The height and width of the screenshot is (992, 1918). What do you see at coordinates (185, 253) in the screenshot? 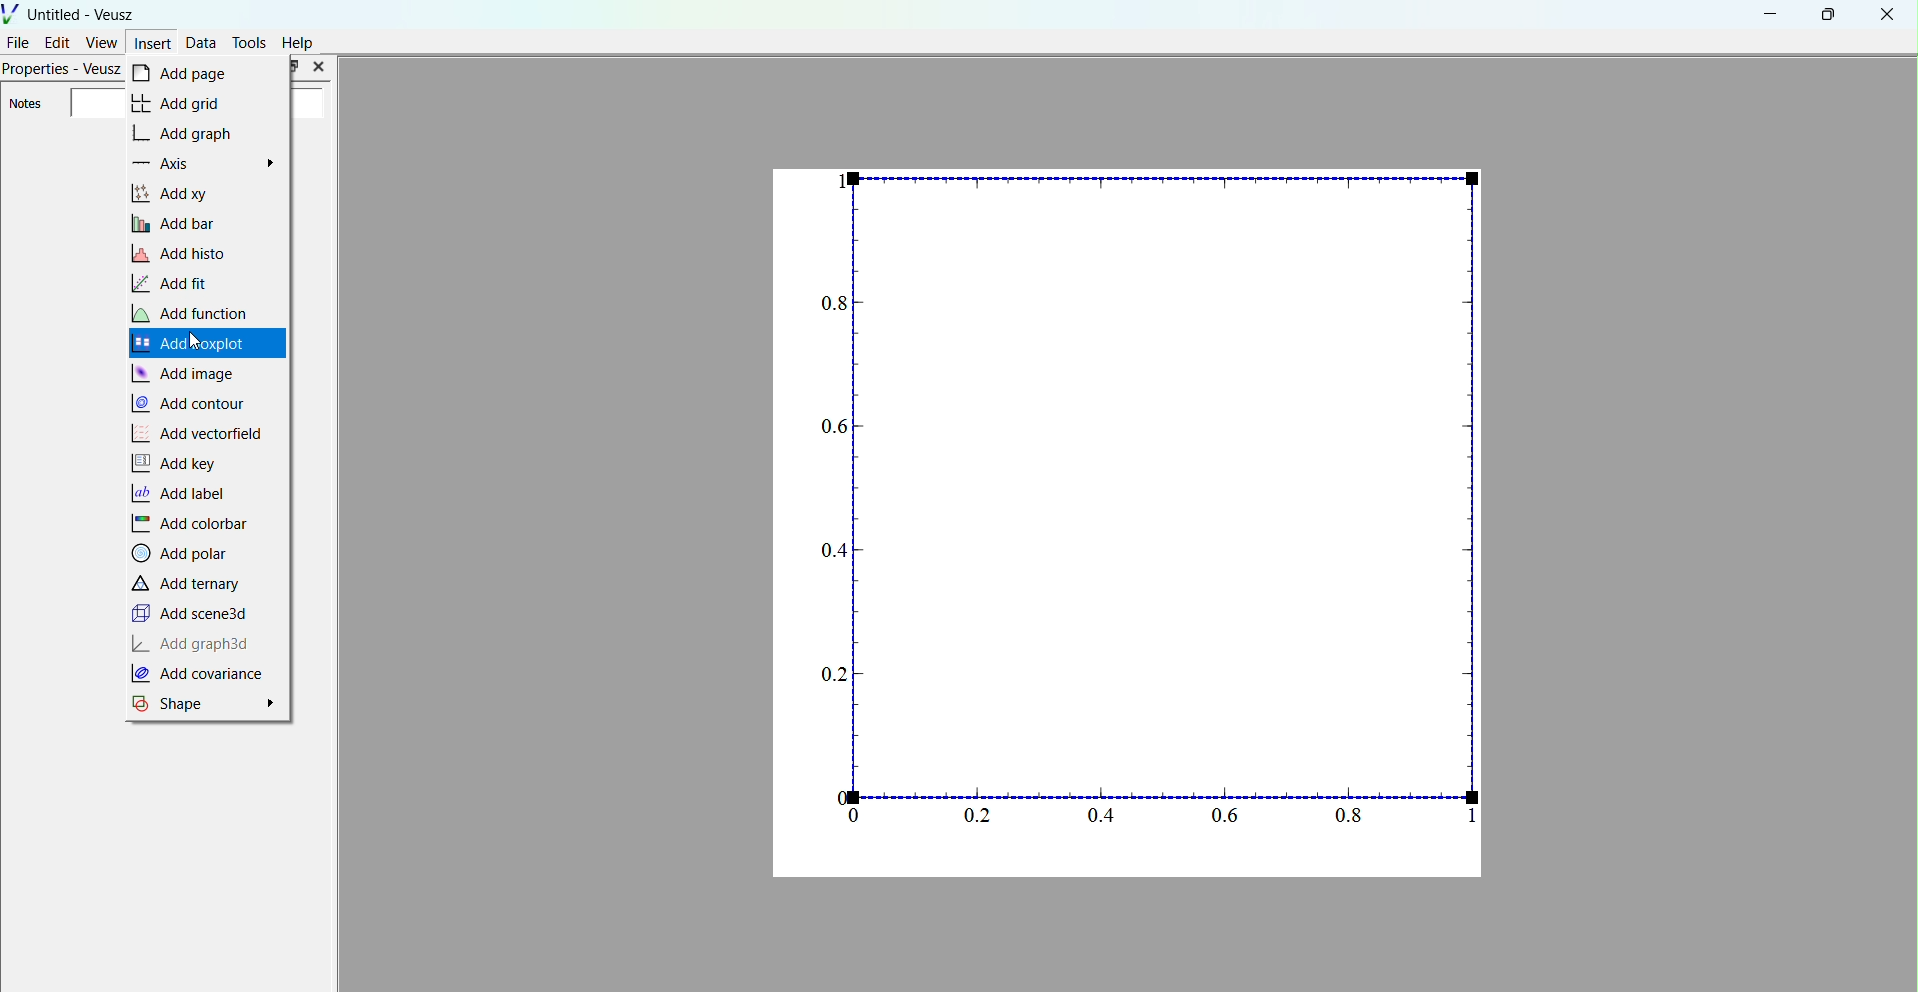
I see `Add histo` at bounding box center [185, 253].